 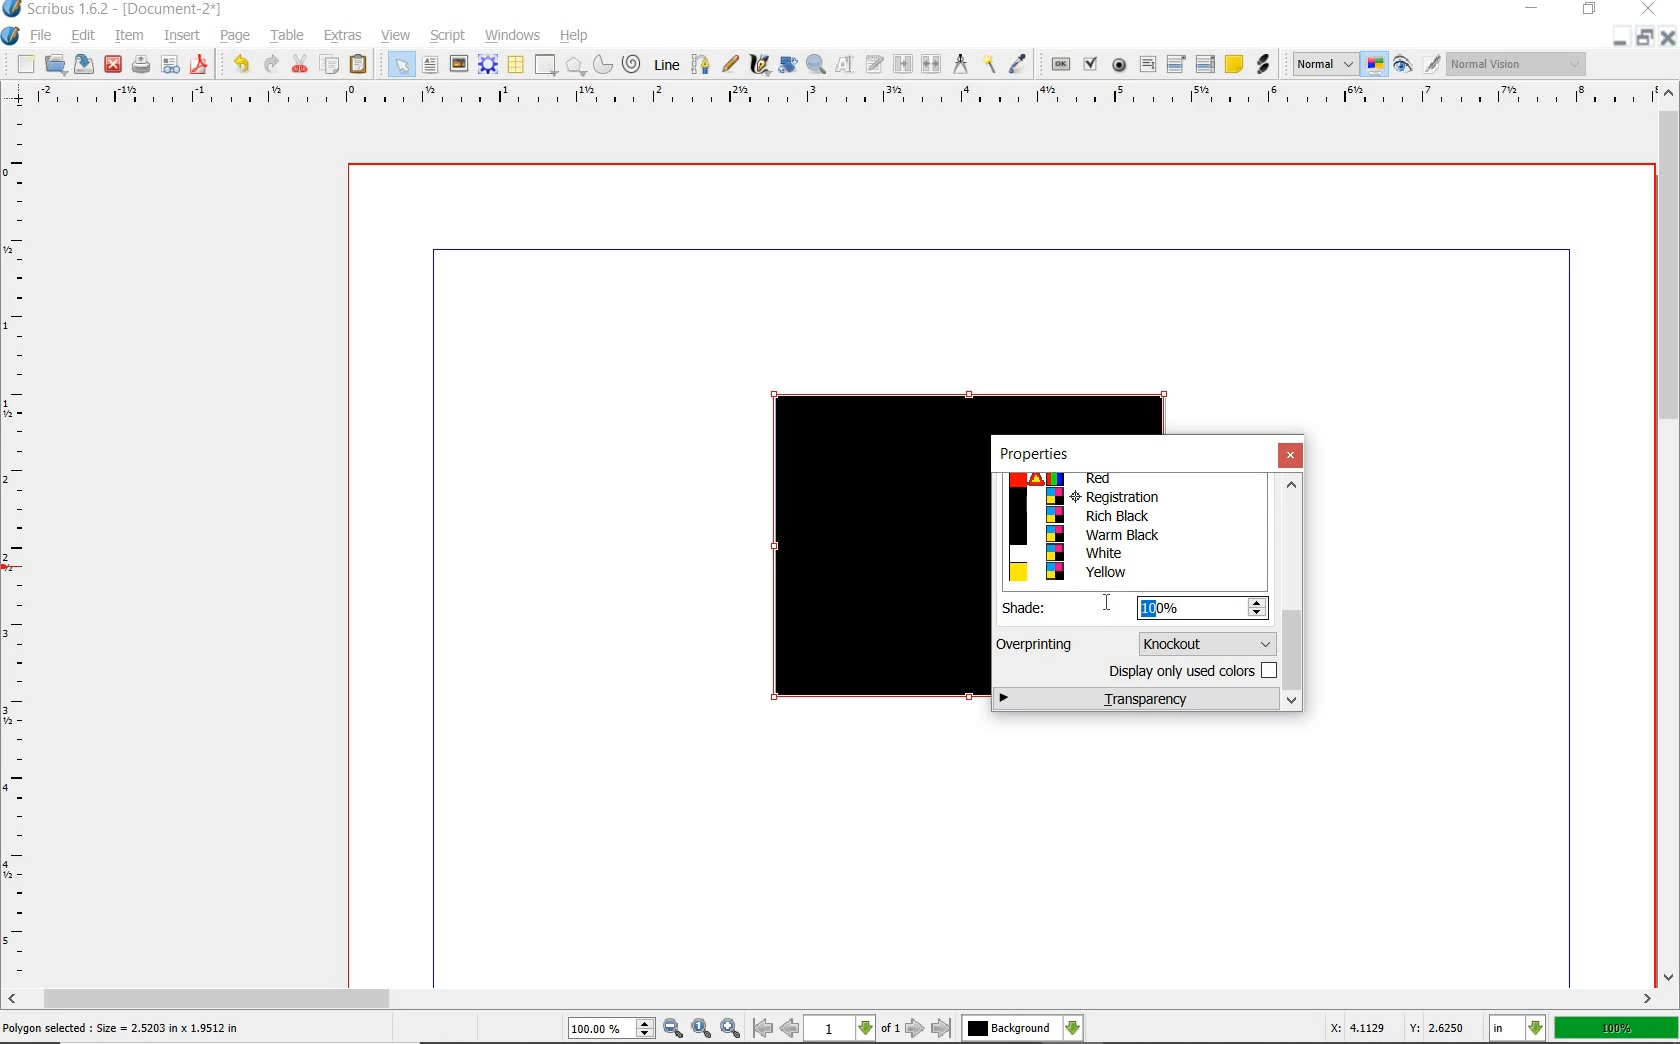 What do you see at coordinates (201, 65) in the screenshot?
I see `save as pdf` at bounding box center [201, 65].